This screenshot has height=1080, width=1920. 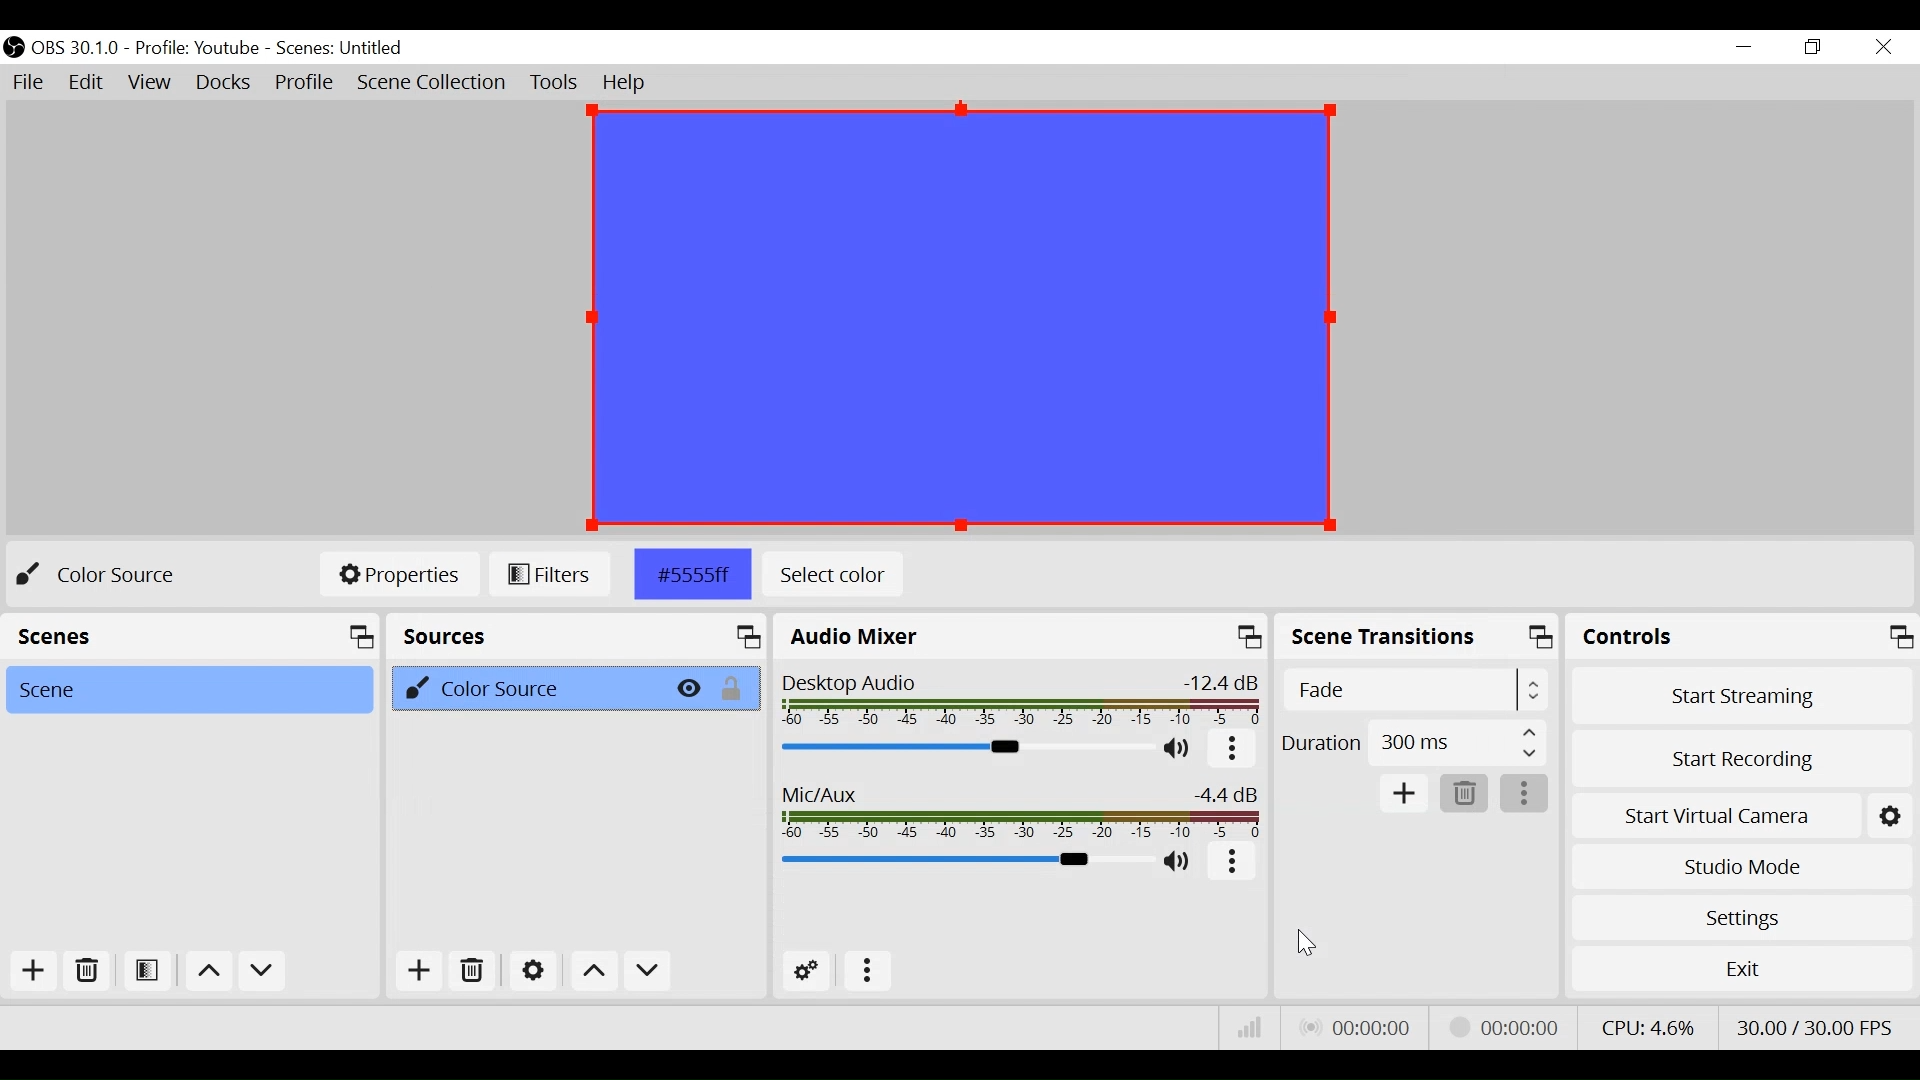 What do you see at coordinates (1742, 974) in the screenshot?
I see `Exit` at bounding box center [1742, 974].